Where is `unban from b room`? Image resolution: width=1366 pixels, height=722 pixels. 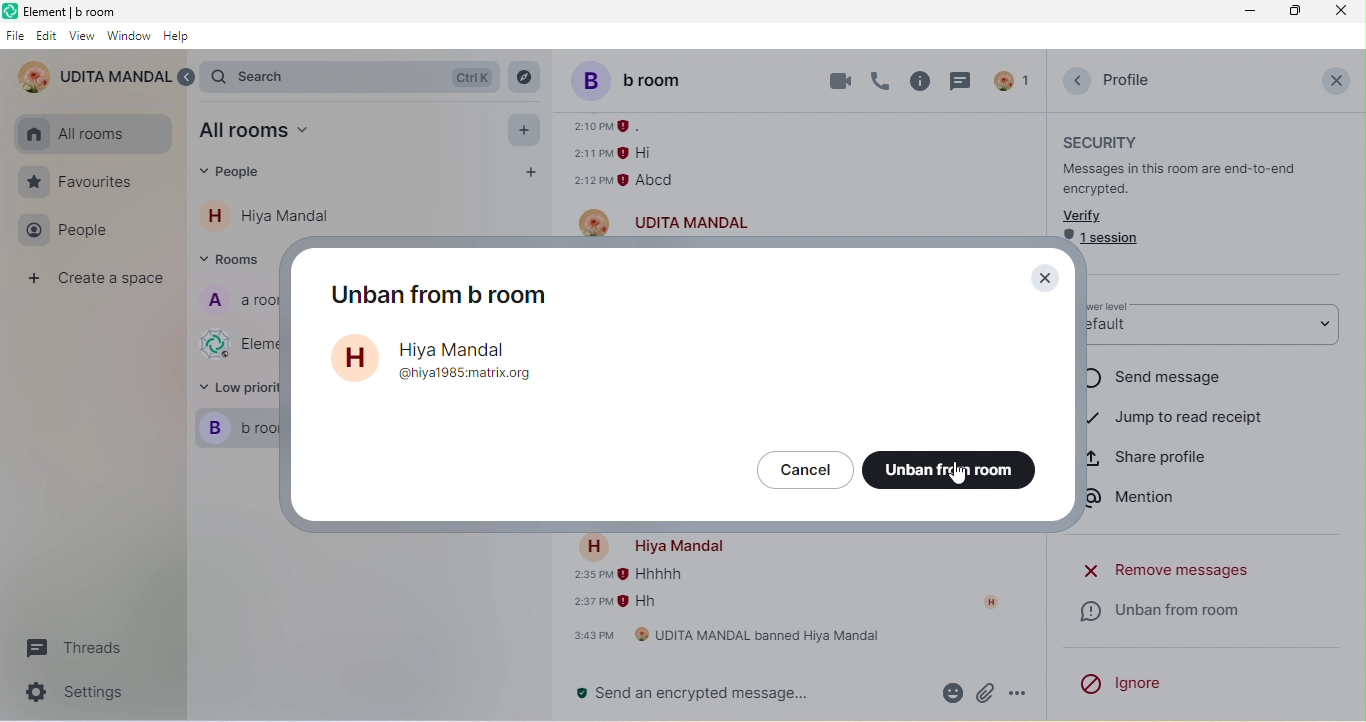
unban from b room is located at coordinates (438, 293).